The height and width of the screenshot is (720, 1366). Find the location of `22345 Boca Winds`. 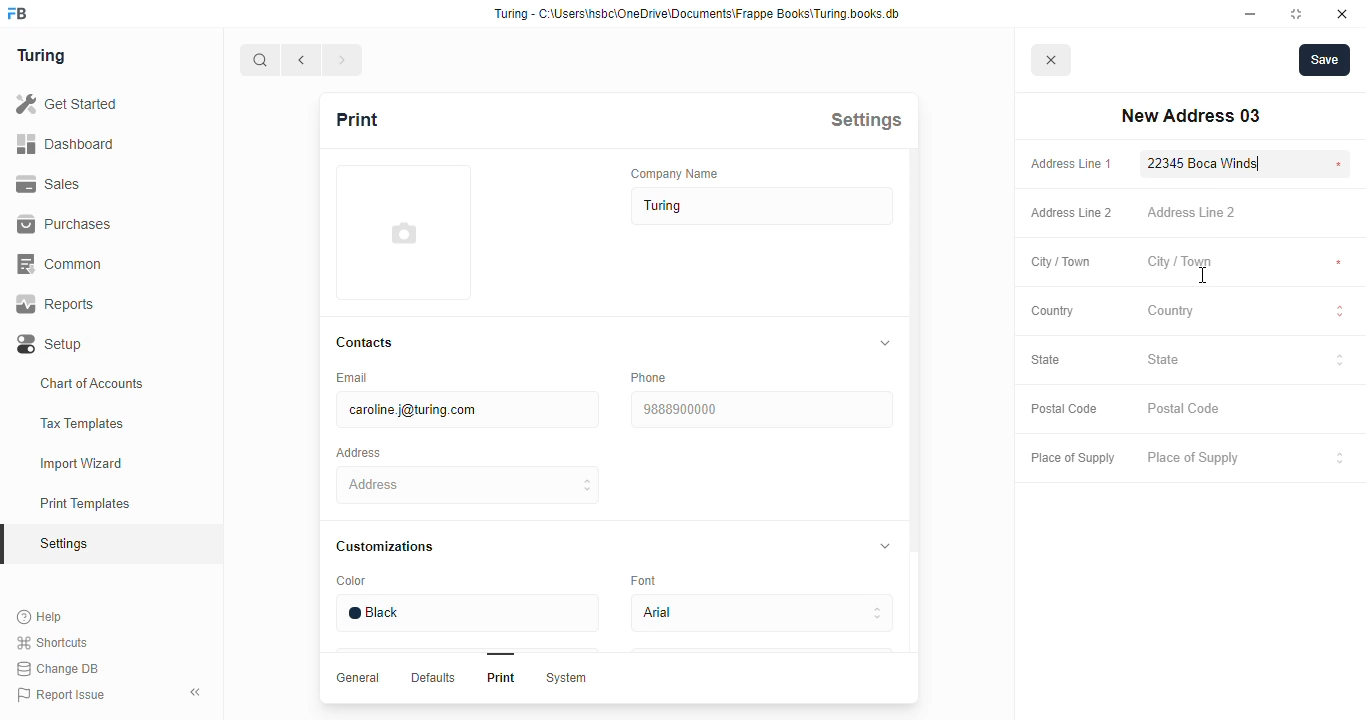

22345 Boca Winds is located at coordinates (1207, 163).